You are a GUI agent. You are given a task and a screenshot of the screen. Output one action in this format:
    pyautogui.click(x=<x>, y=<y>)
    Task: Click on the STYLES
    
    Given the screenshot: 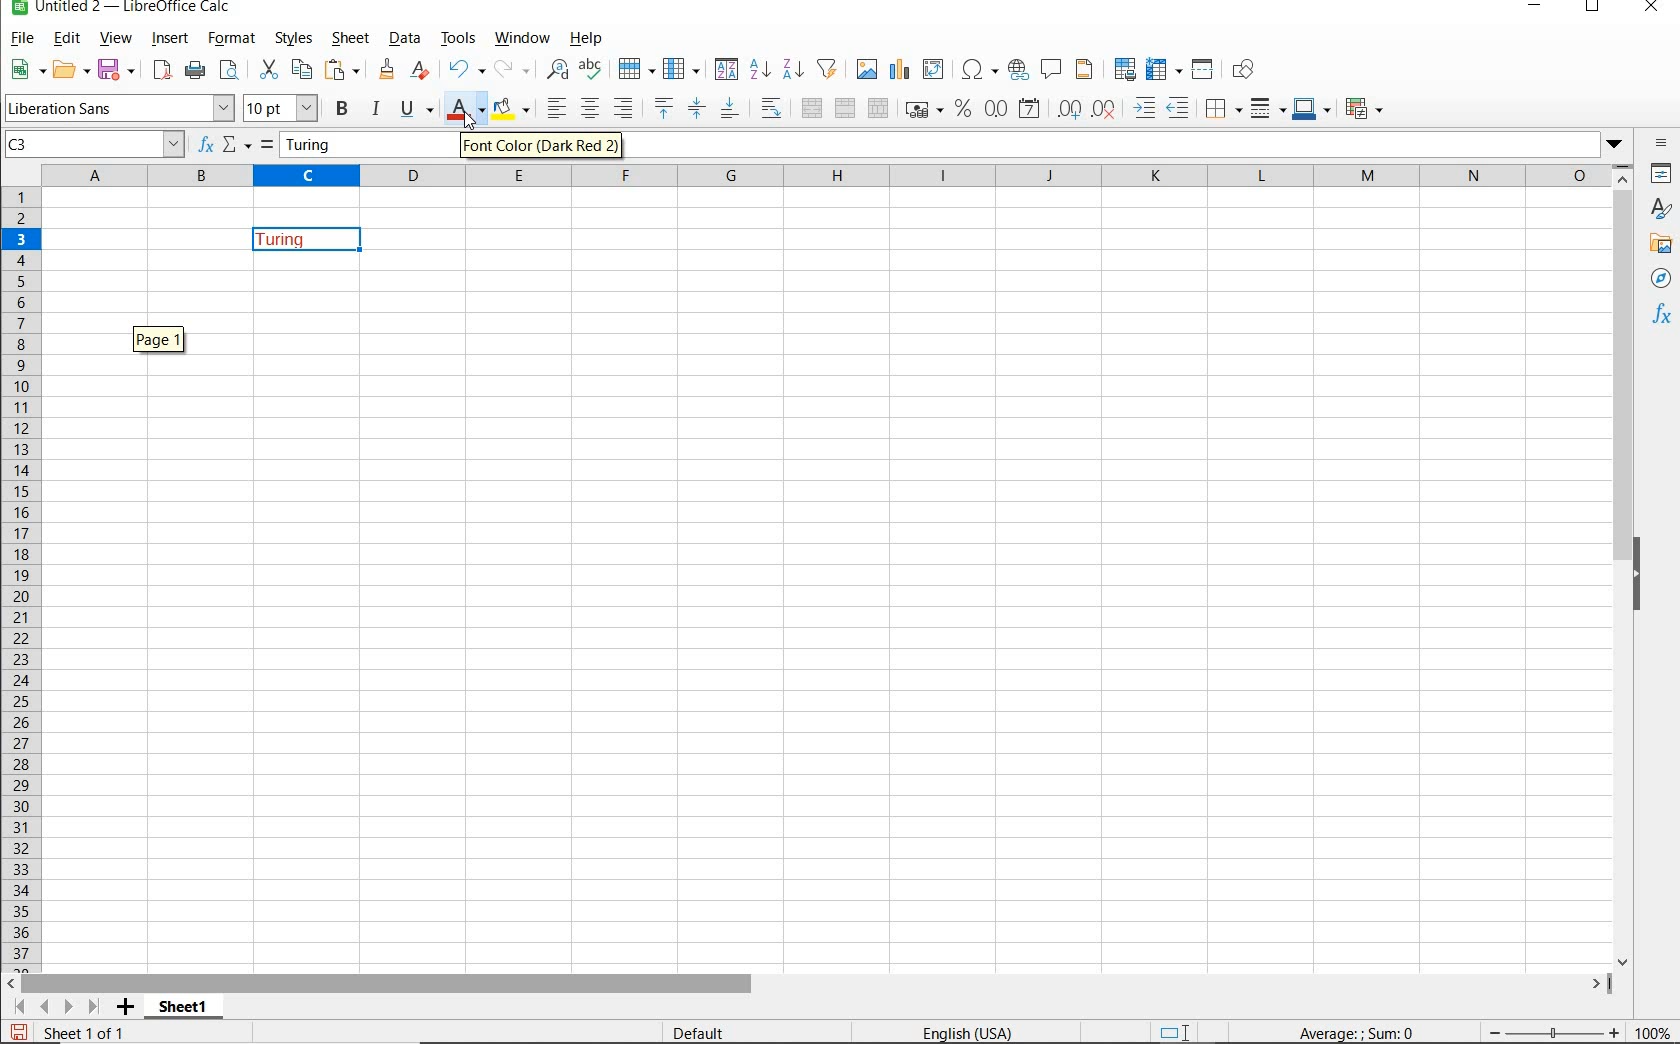 What is the action you would take?
    pyautogui.click(x=292, y=41)
    